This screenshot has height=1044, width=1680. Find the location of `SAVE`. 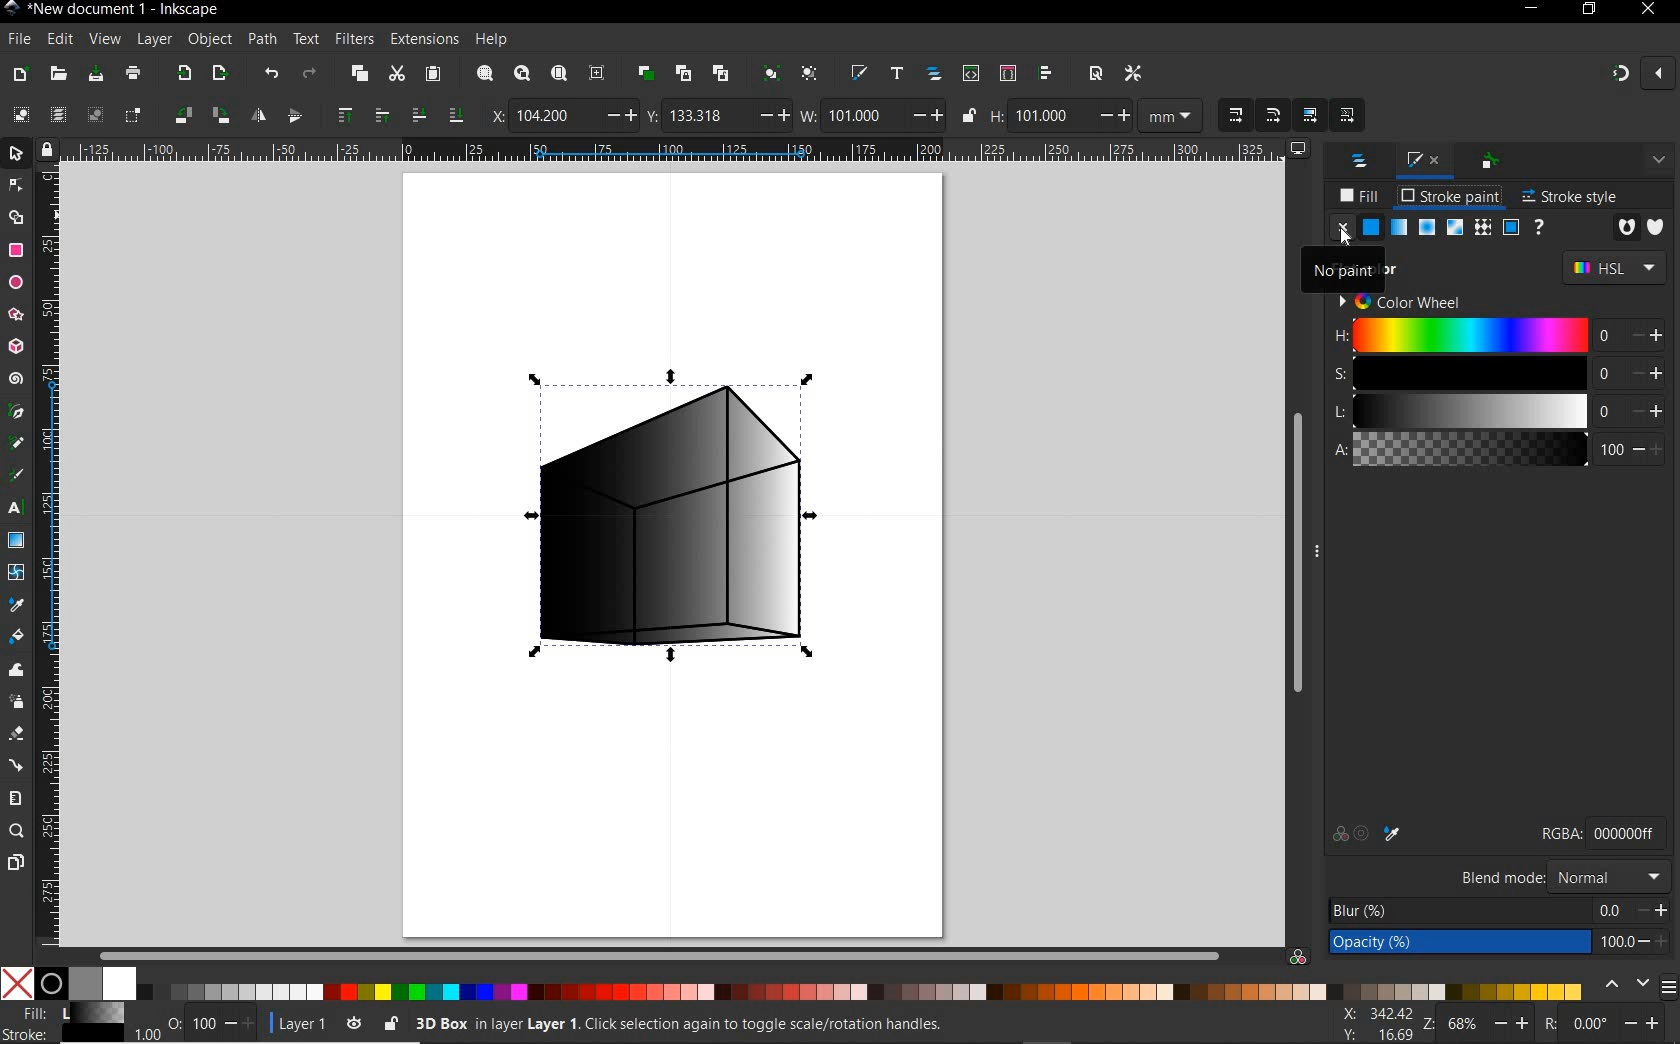

SAVE is located at coordinates (95, 76).